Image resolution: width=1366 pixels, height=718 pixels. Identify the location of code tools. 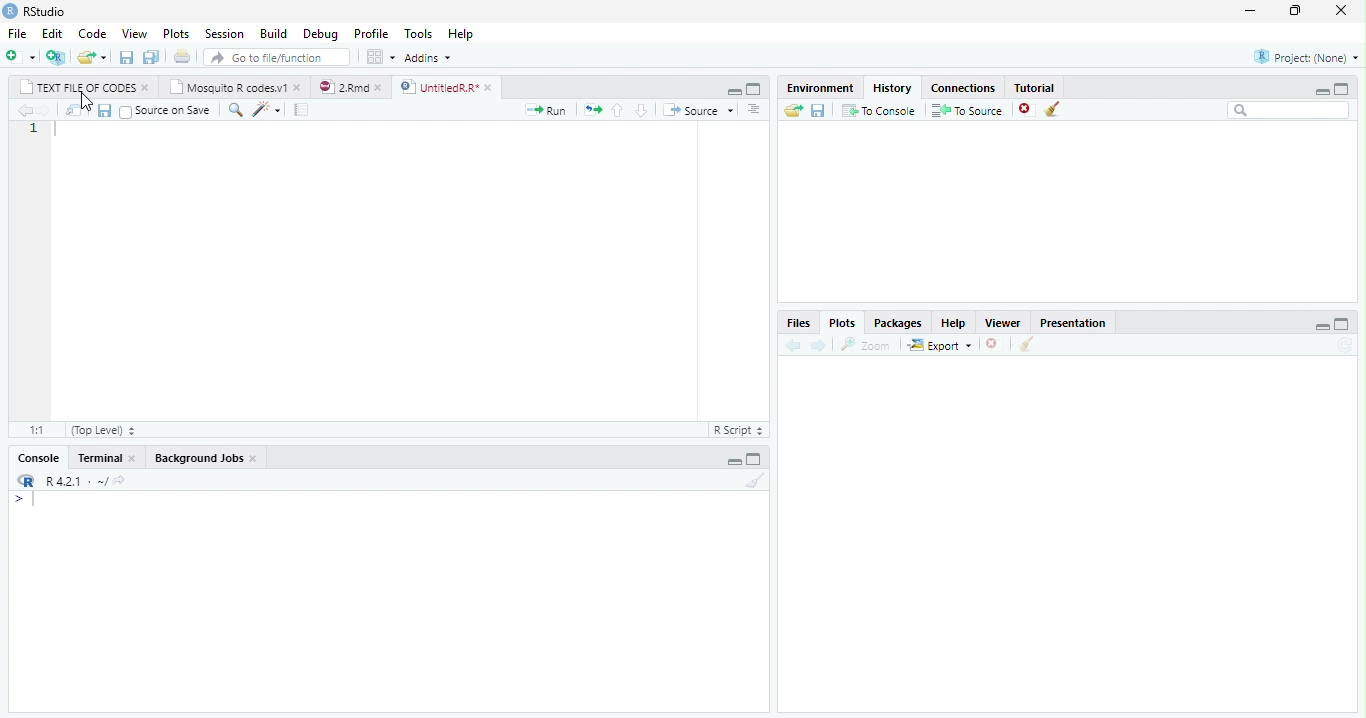
(266, 111).